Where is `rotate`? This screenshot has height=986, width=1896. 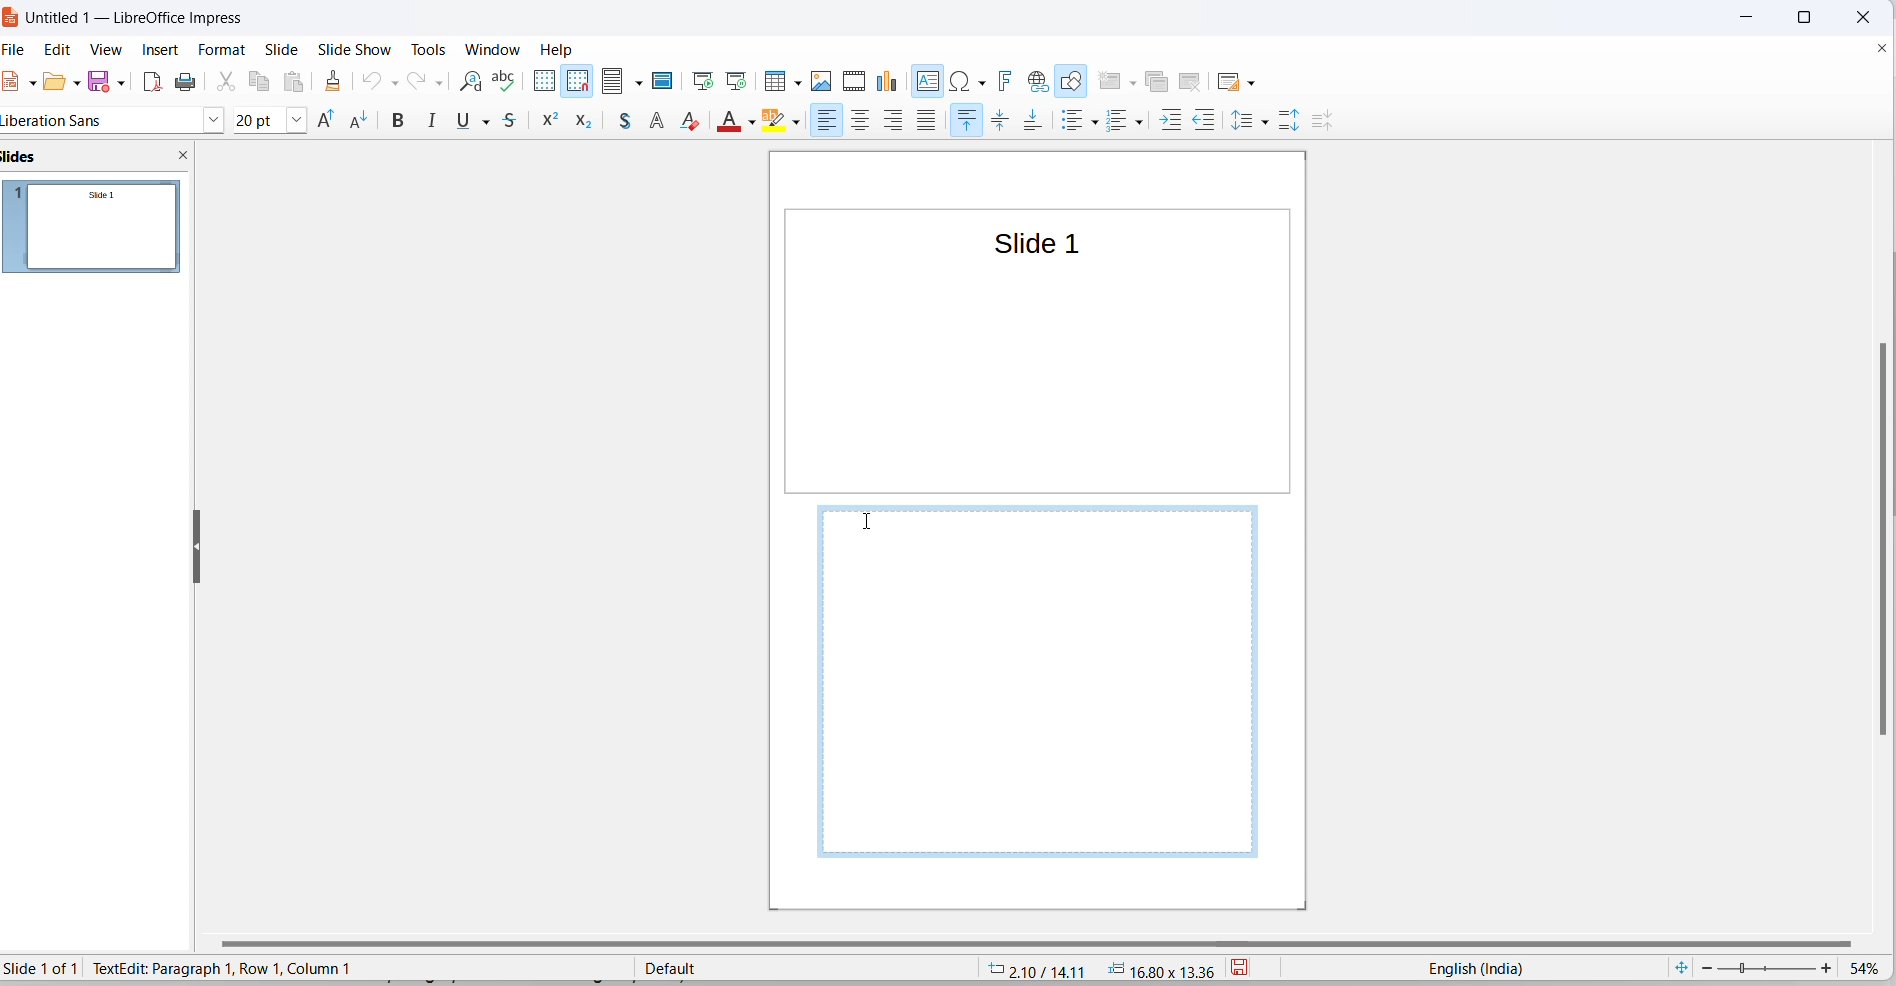 rotate is located at coordinates (750, 120).